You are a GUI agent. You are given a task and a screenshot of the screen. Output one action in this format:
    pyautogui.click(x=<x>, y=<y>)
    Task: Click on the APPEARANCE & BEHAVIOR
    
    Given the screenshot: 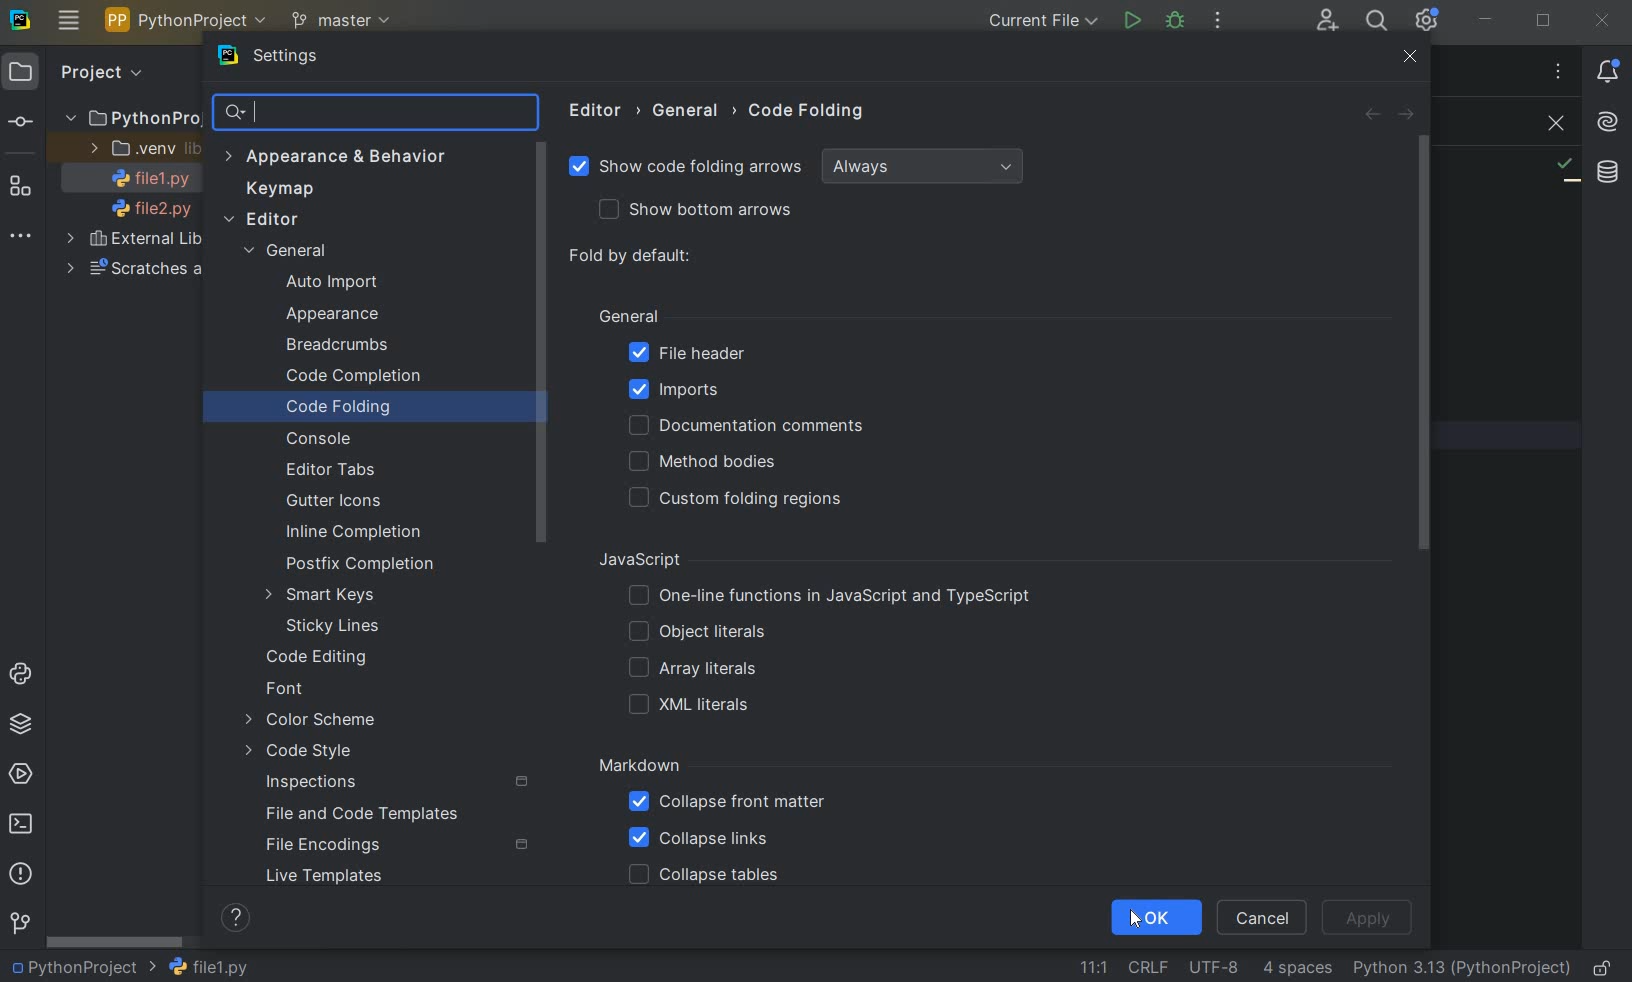 What is the action you would take?
    pyautogui.click(x=335, y=156)
    